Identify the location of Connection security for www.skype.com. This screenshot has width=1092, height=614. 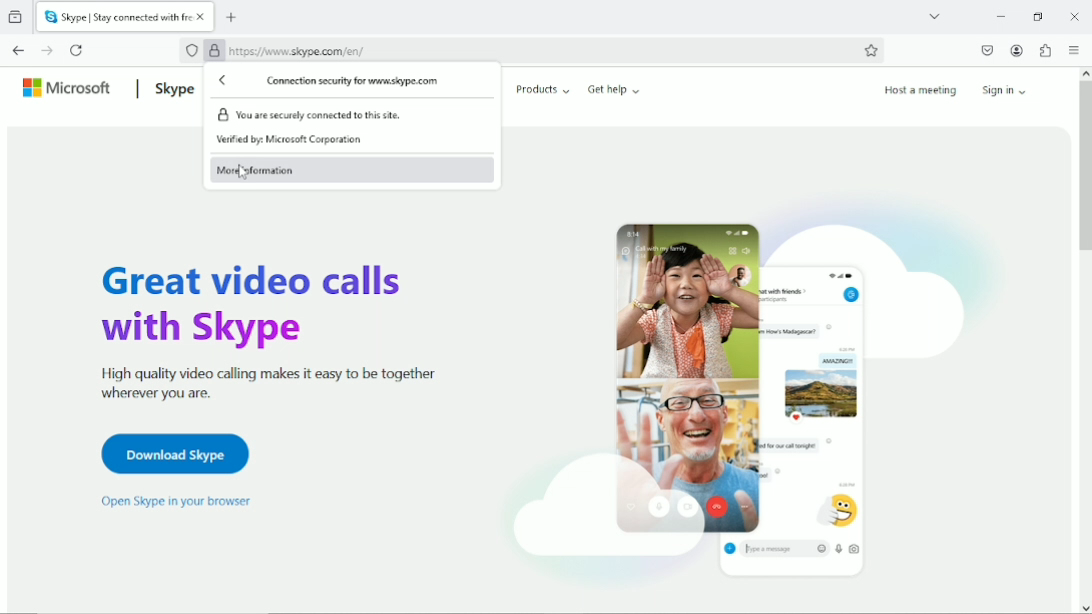
(328, 81).